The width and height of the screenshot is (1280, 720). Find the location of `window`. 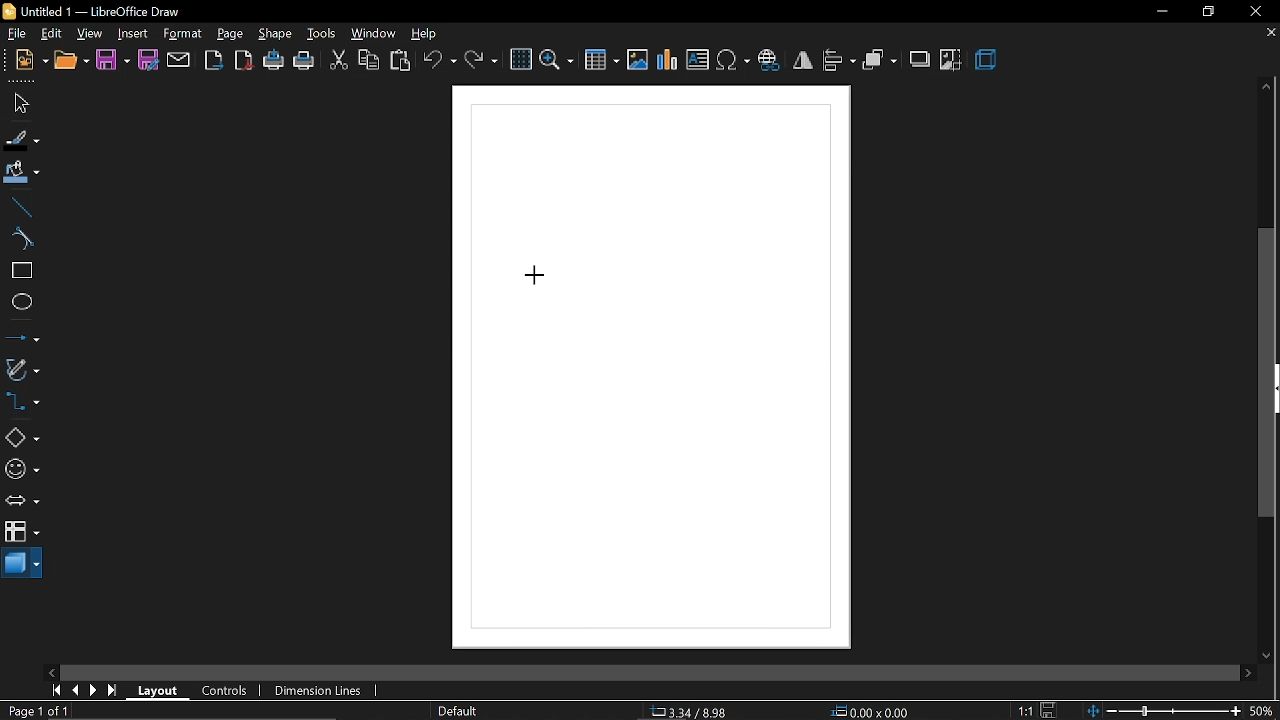

window is located at coordinates (377, 33).